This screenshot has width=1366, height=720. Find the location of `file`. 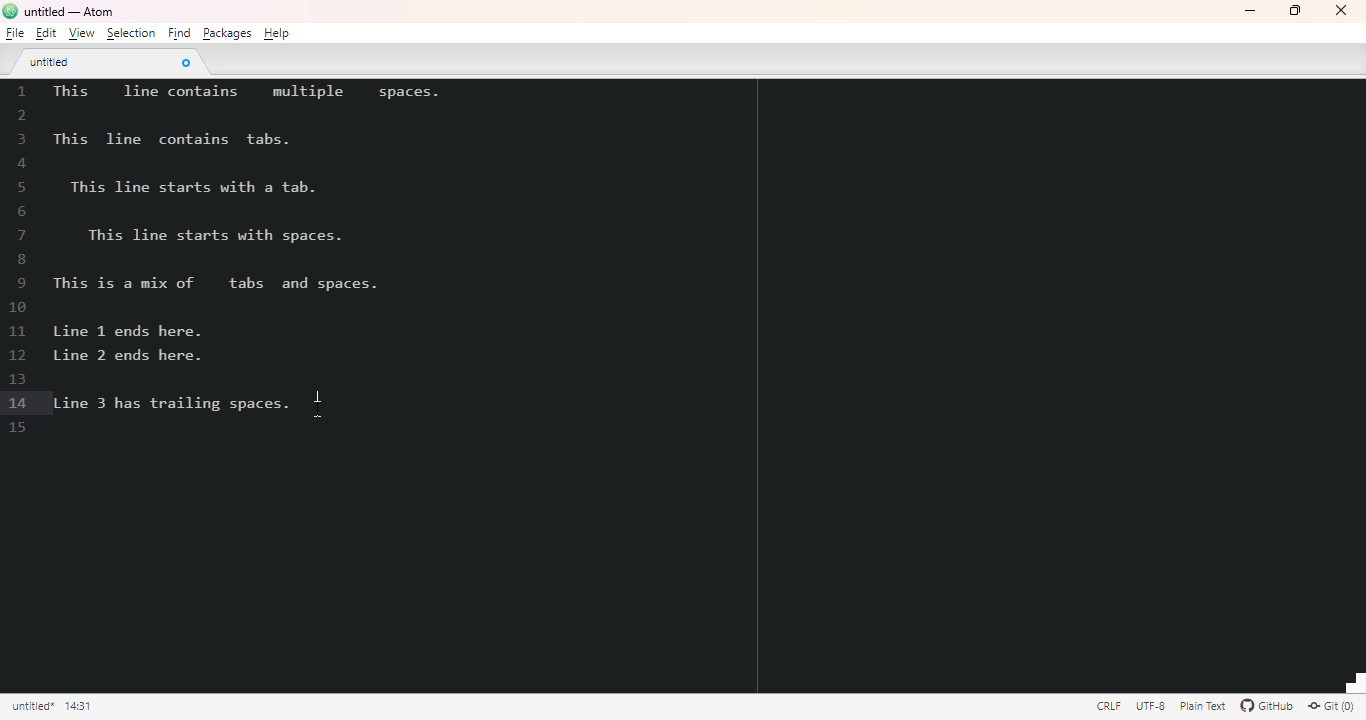

file is located at coordinates (15, 33).